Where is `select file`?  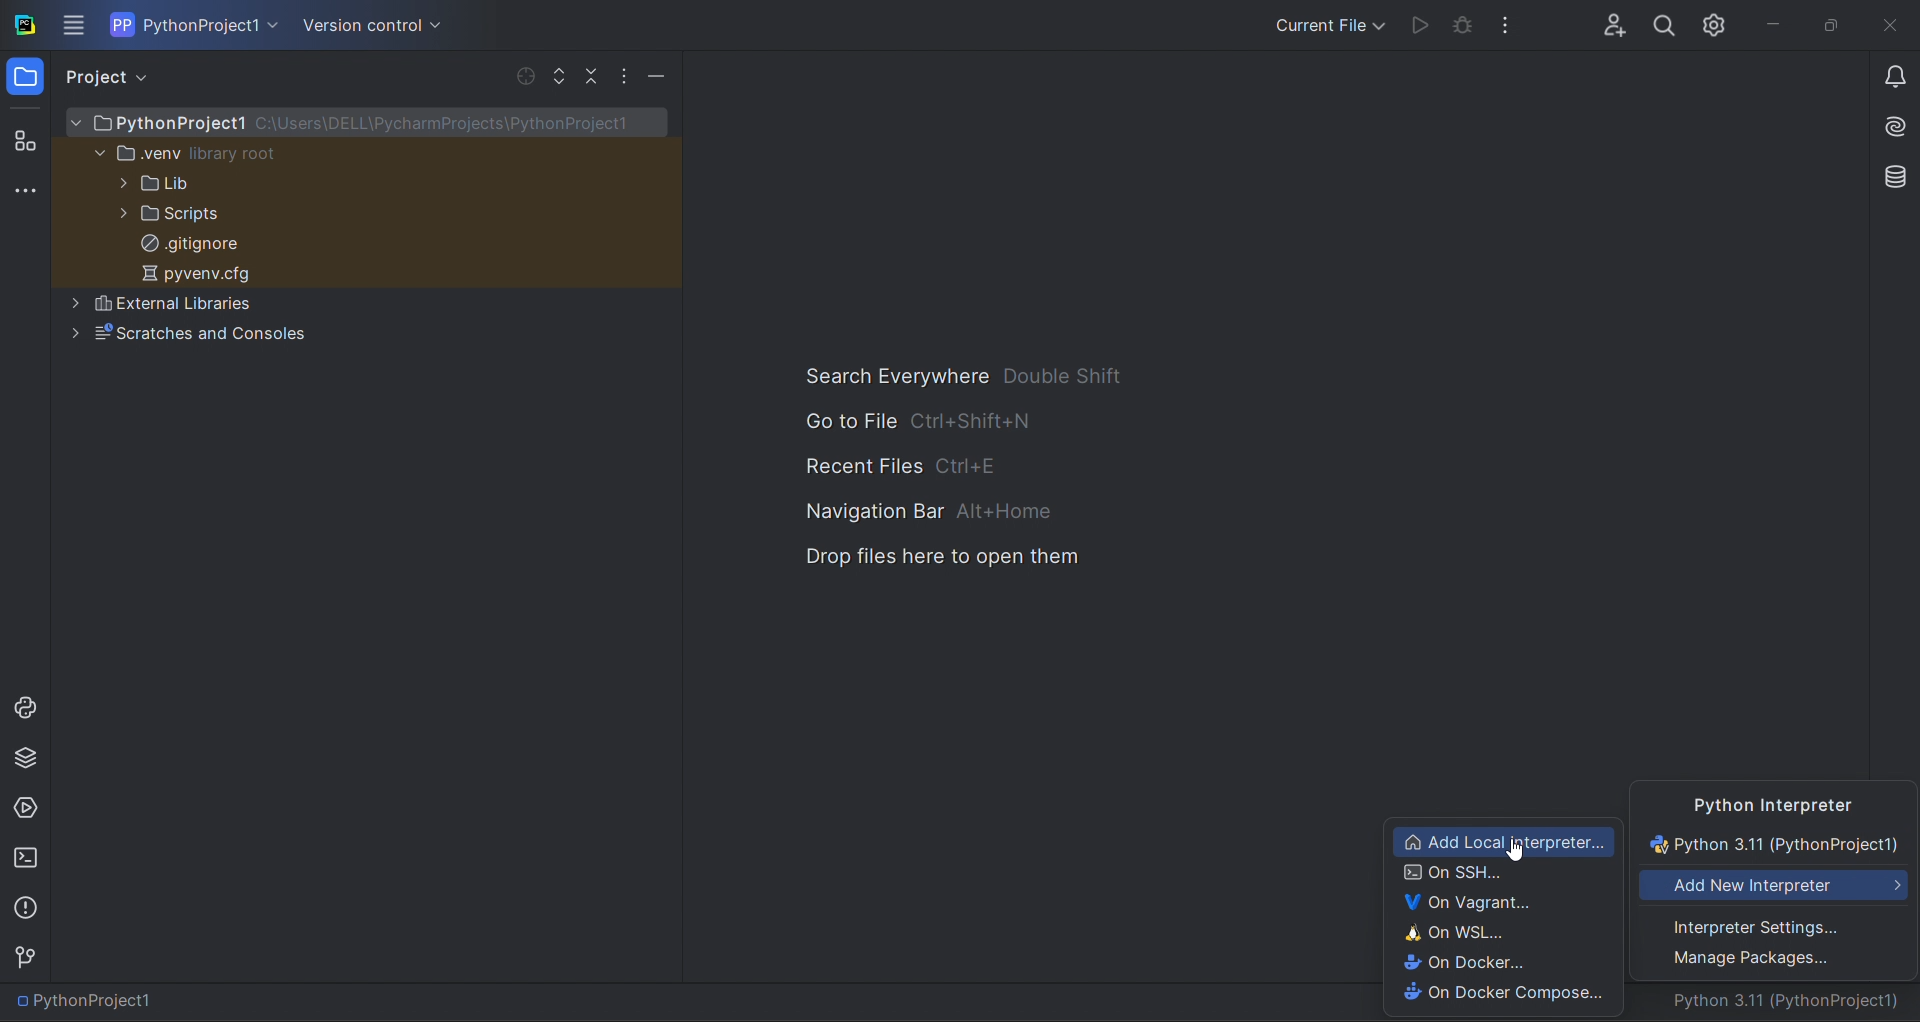 select file is located at coordinates (523, 77).